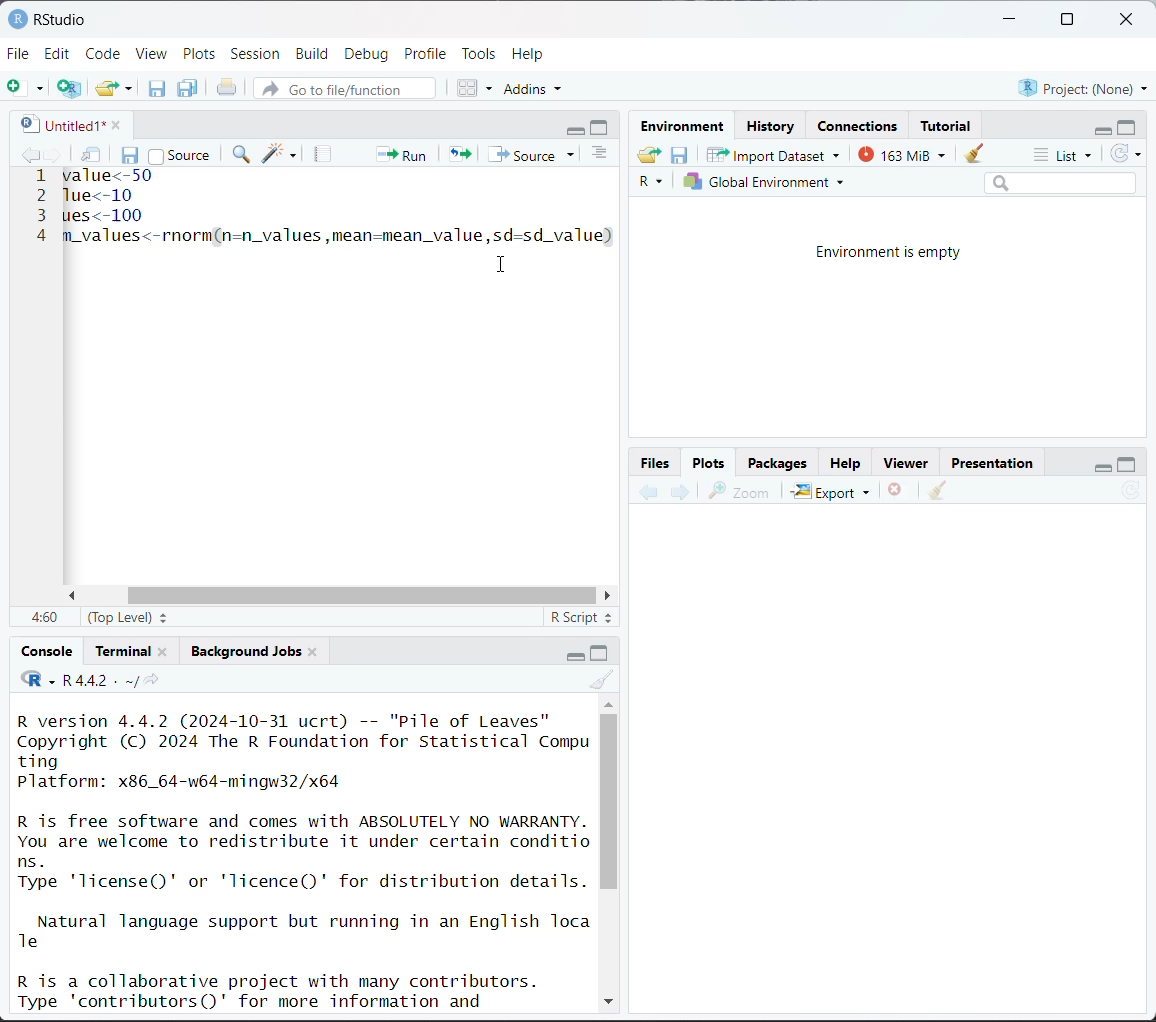  What do you see at coordinates (530, 53) in the screenshot?
I see `Help` at bounding box center [530, 53].